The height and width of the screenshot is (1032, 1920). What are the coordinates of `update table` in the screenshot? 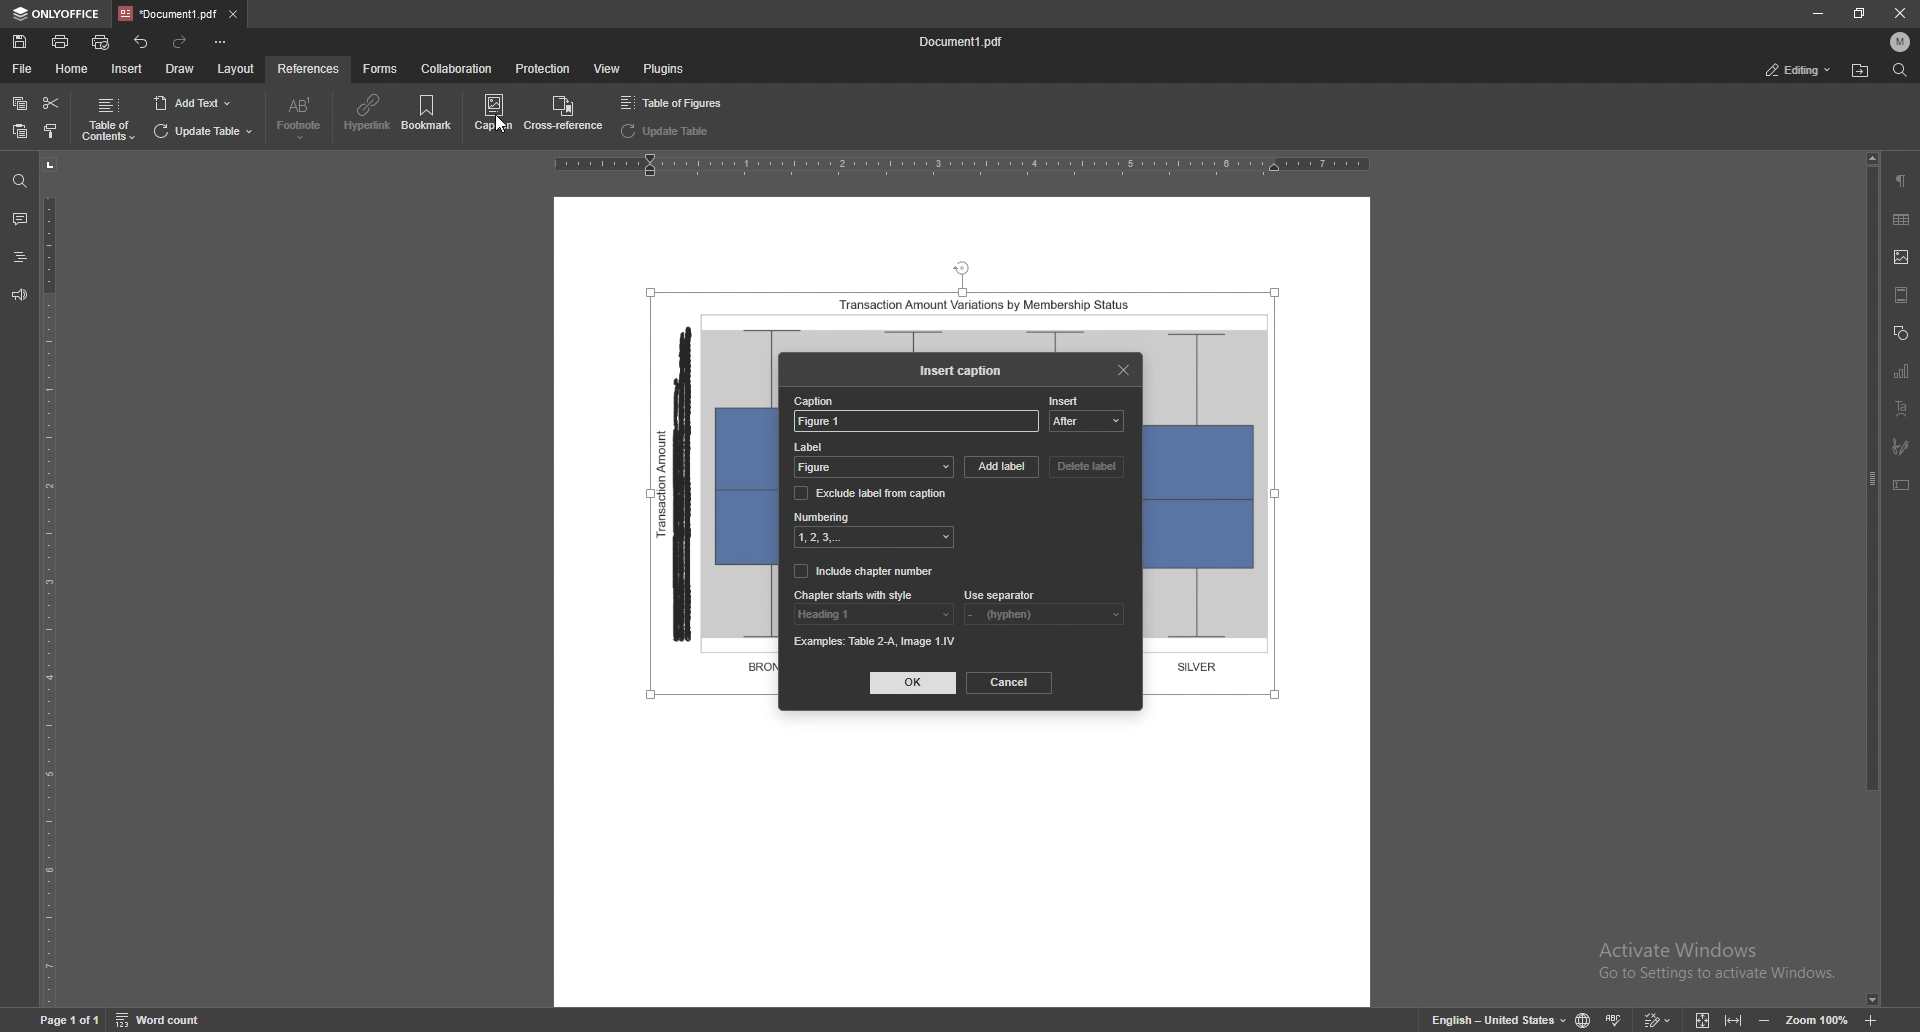 It's located at (203, 132).